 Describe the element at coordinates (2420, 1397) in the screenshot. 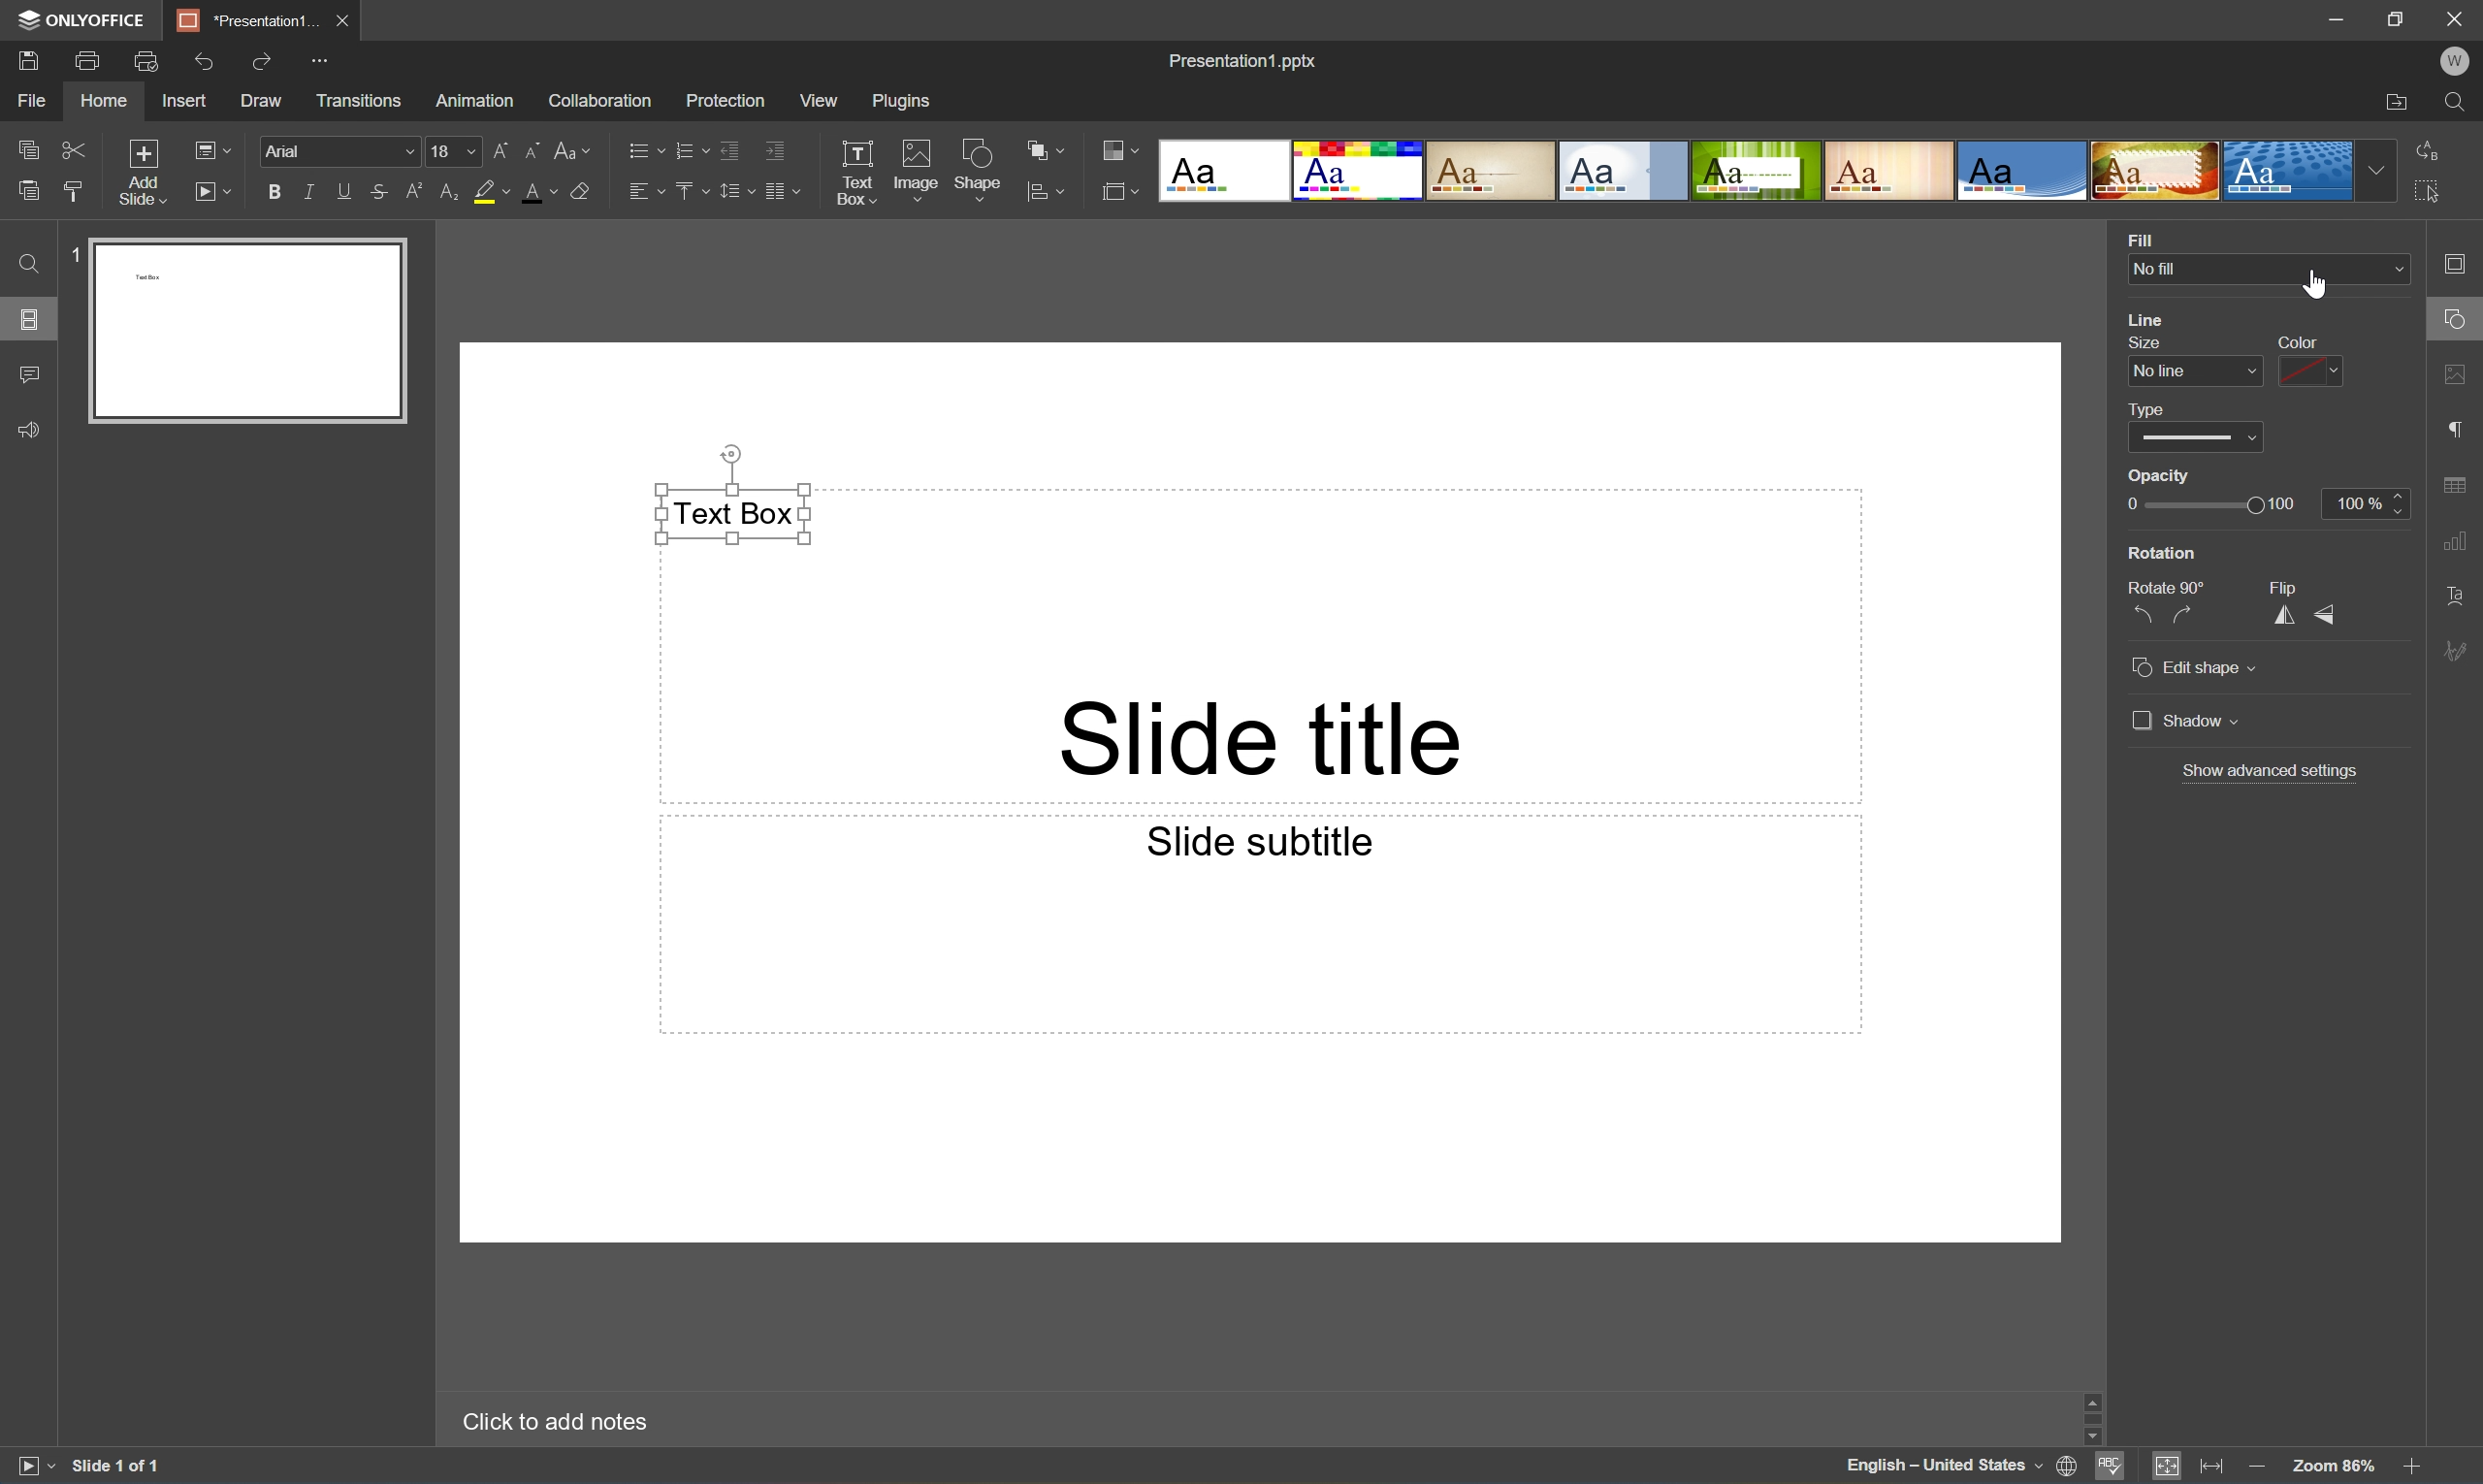

I see `Scroll Up` at that location.